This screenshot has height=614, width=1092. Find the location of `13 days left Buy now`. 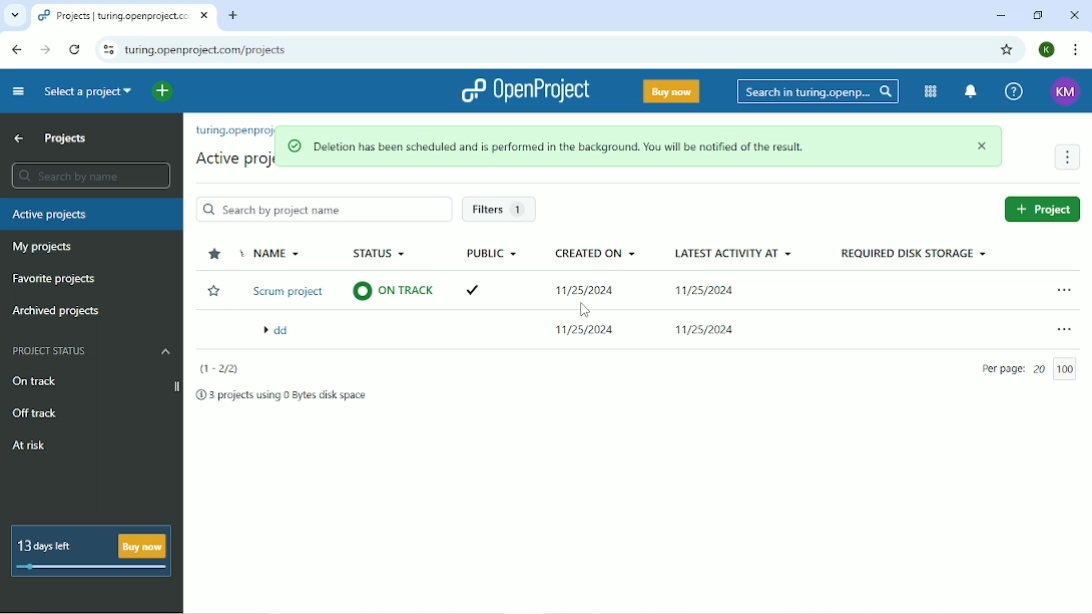

13 days left Buy now is located at coordinates (93, 553).